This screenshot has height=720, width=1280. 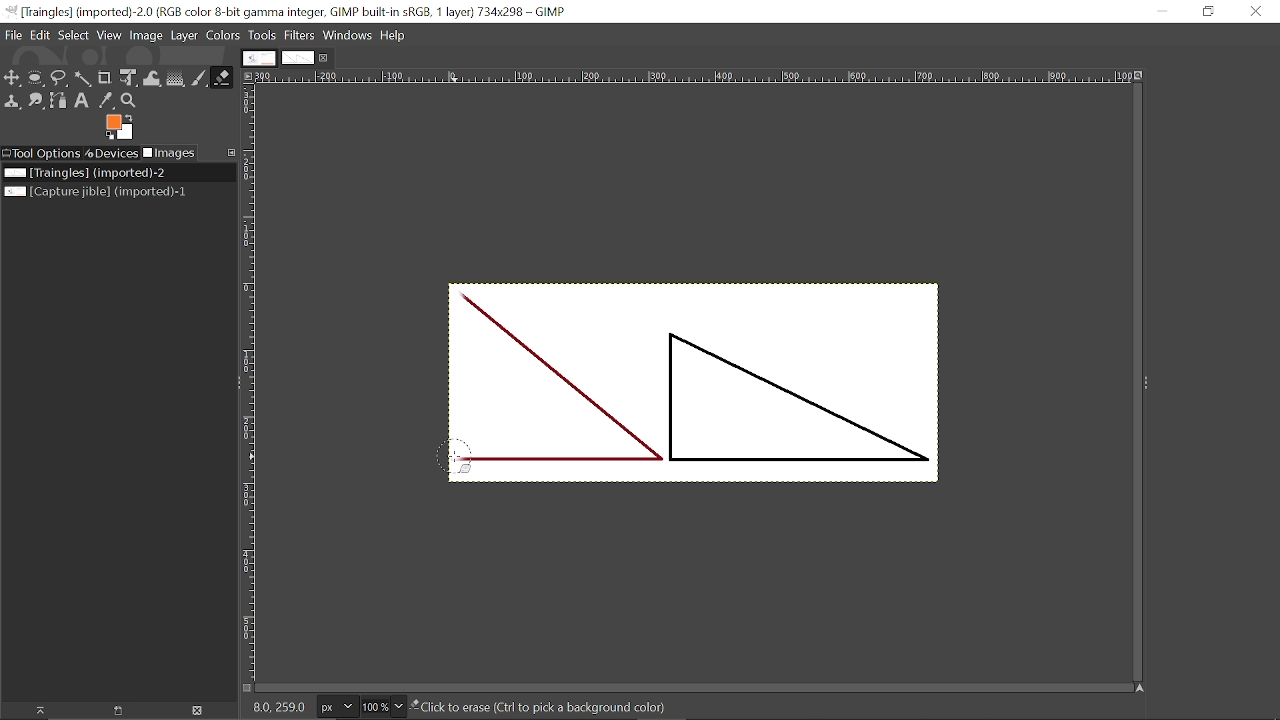 I want to click on click to erase (Ctrl to pick a background color), so click(x=559, y=709).